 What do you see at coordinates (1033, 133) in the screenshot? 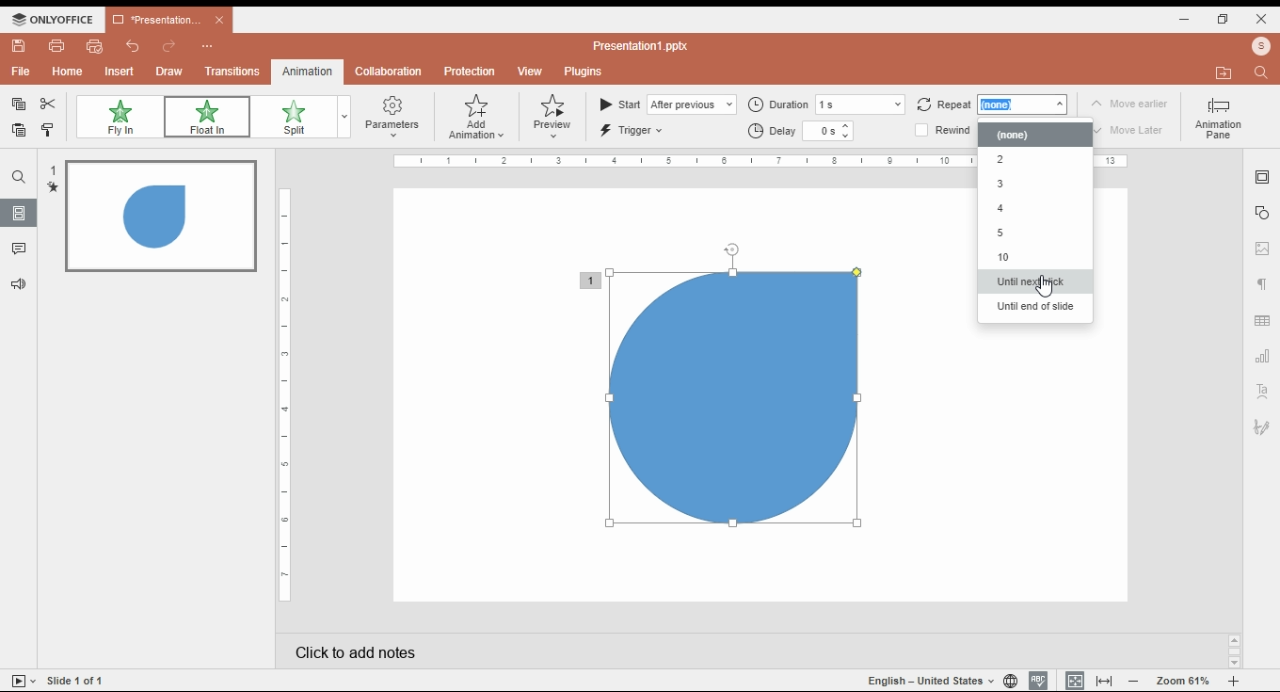
I see `none` at bounding box center [1033, 133].